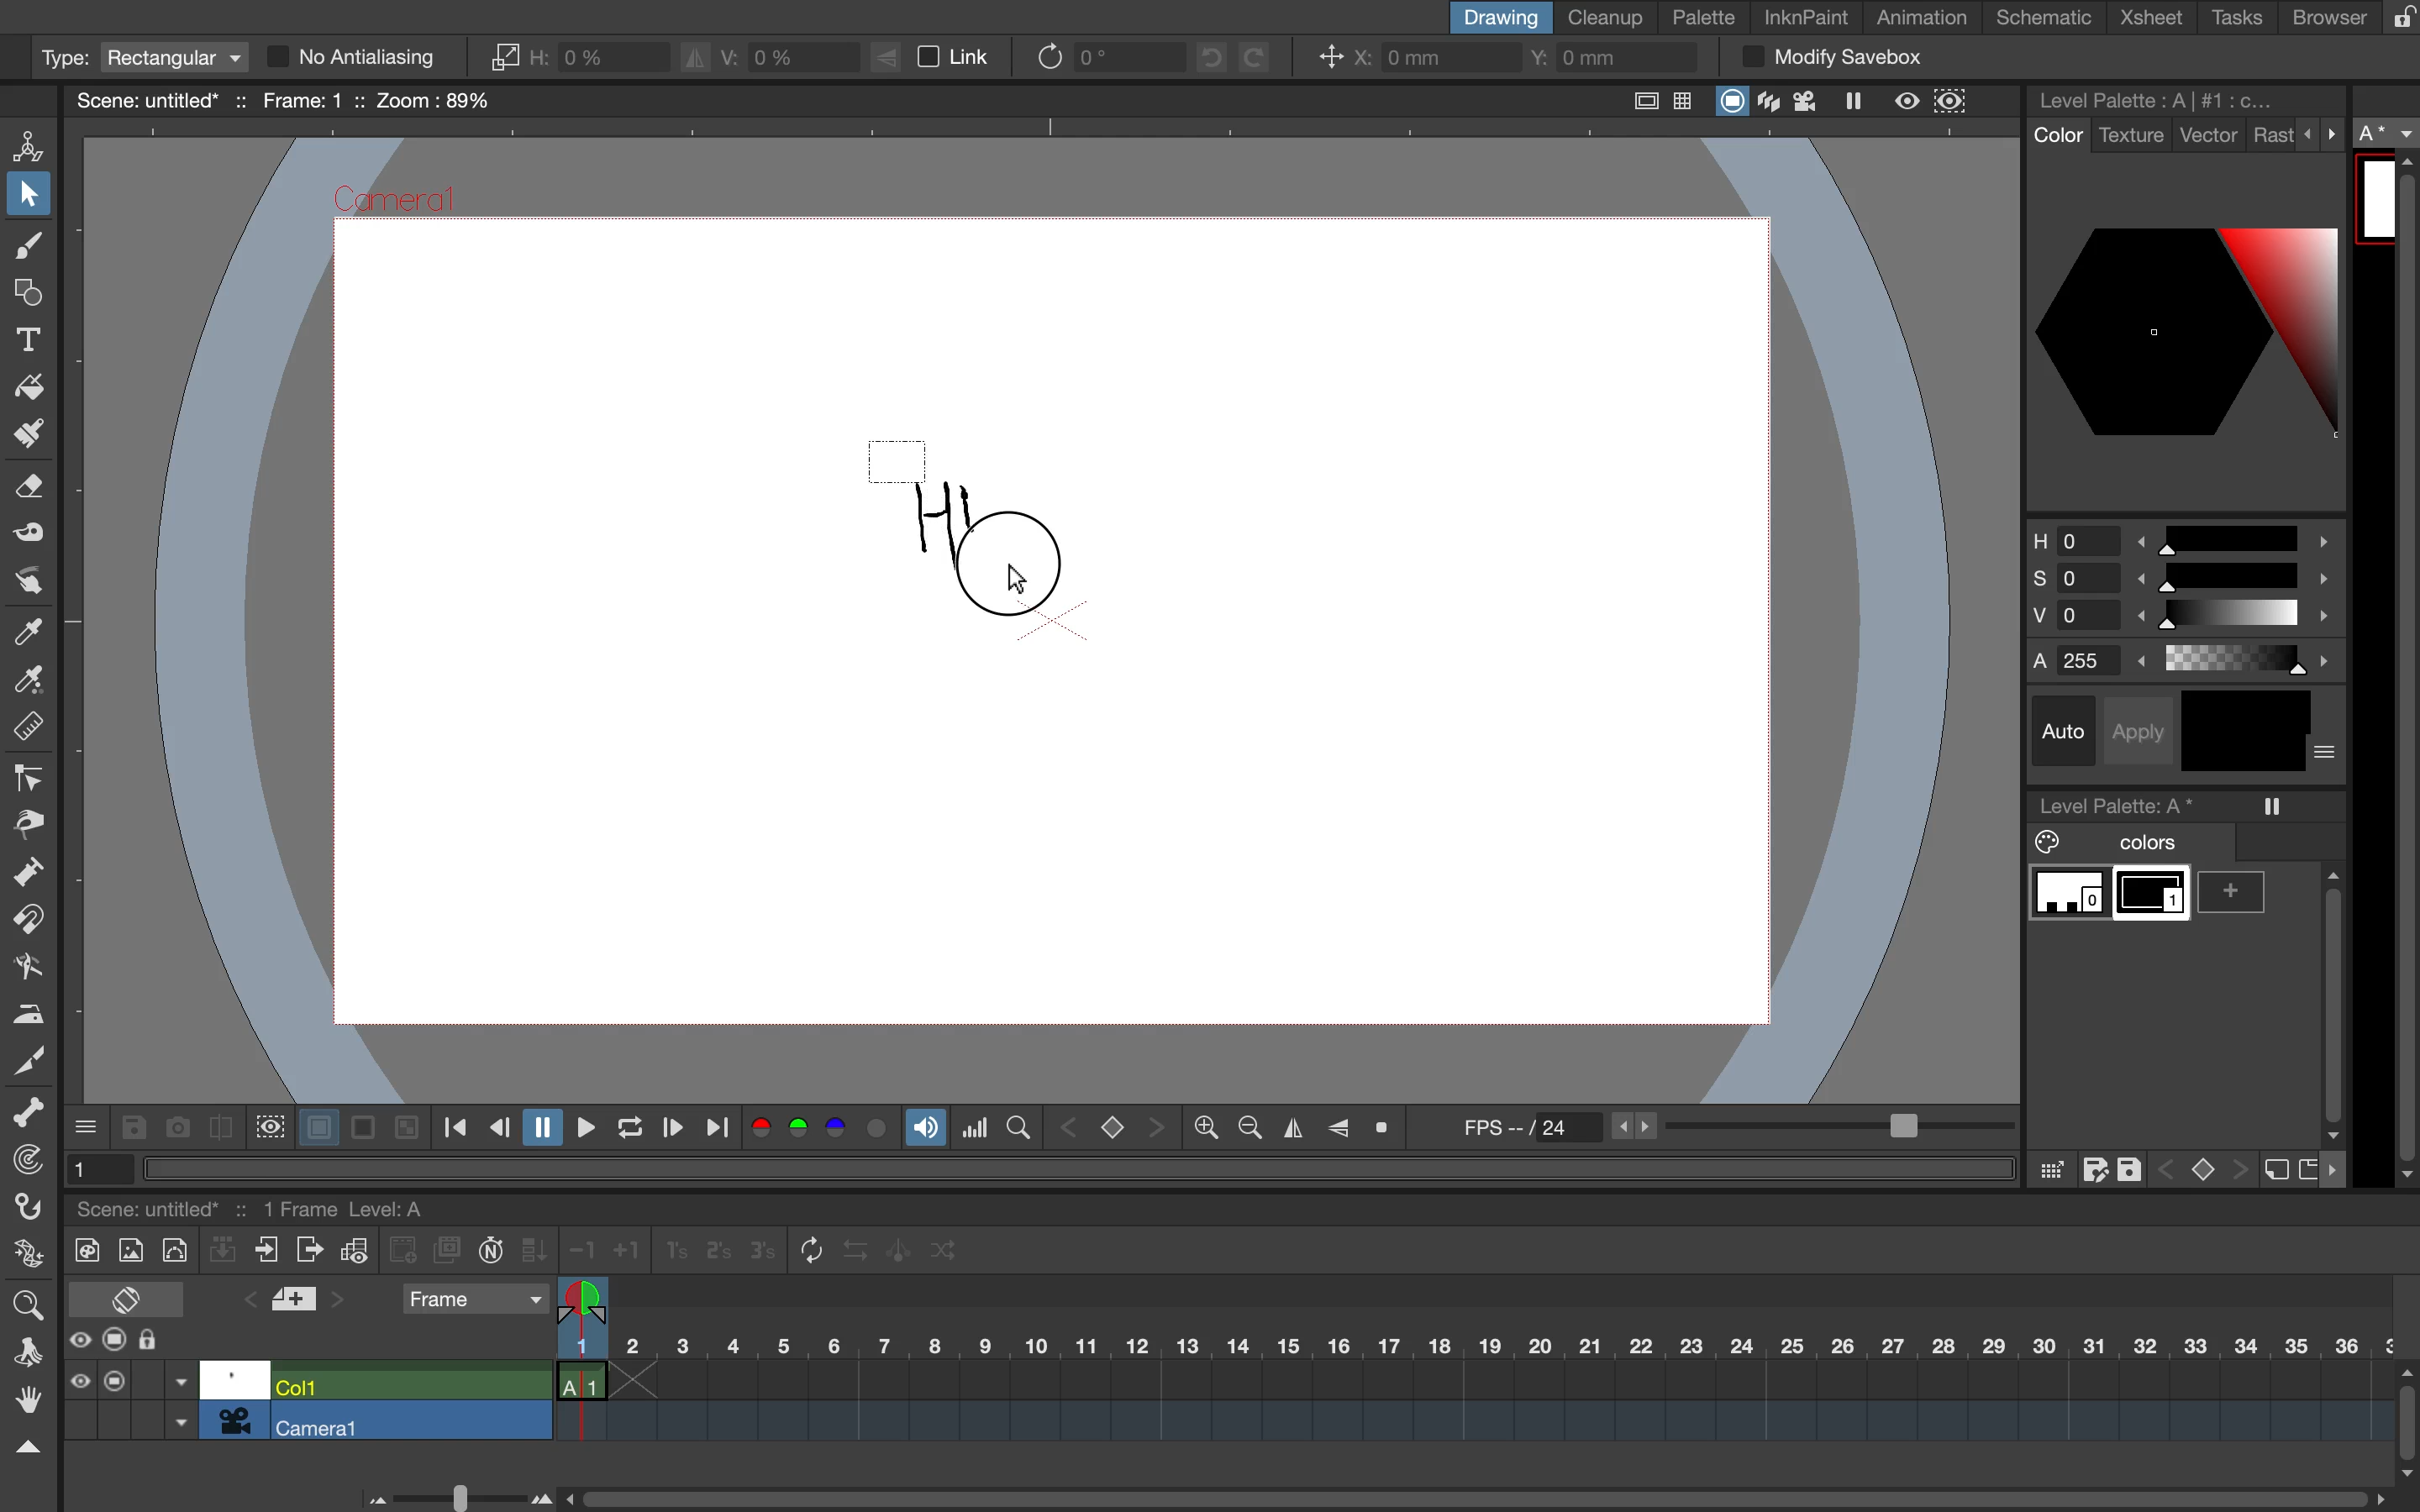 This screenshot has width=2420, height=1512. What do you see at coordinates (28, 295) in the screenshot?
I see `geometric tool` at bounding box center [28, 295].